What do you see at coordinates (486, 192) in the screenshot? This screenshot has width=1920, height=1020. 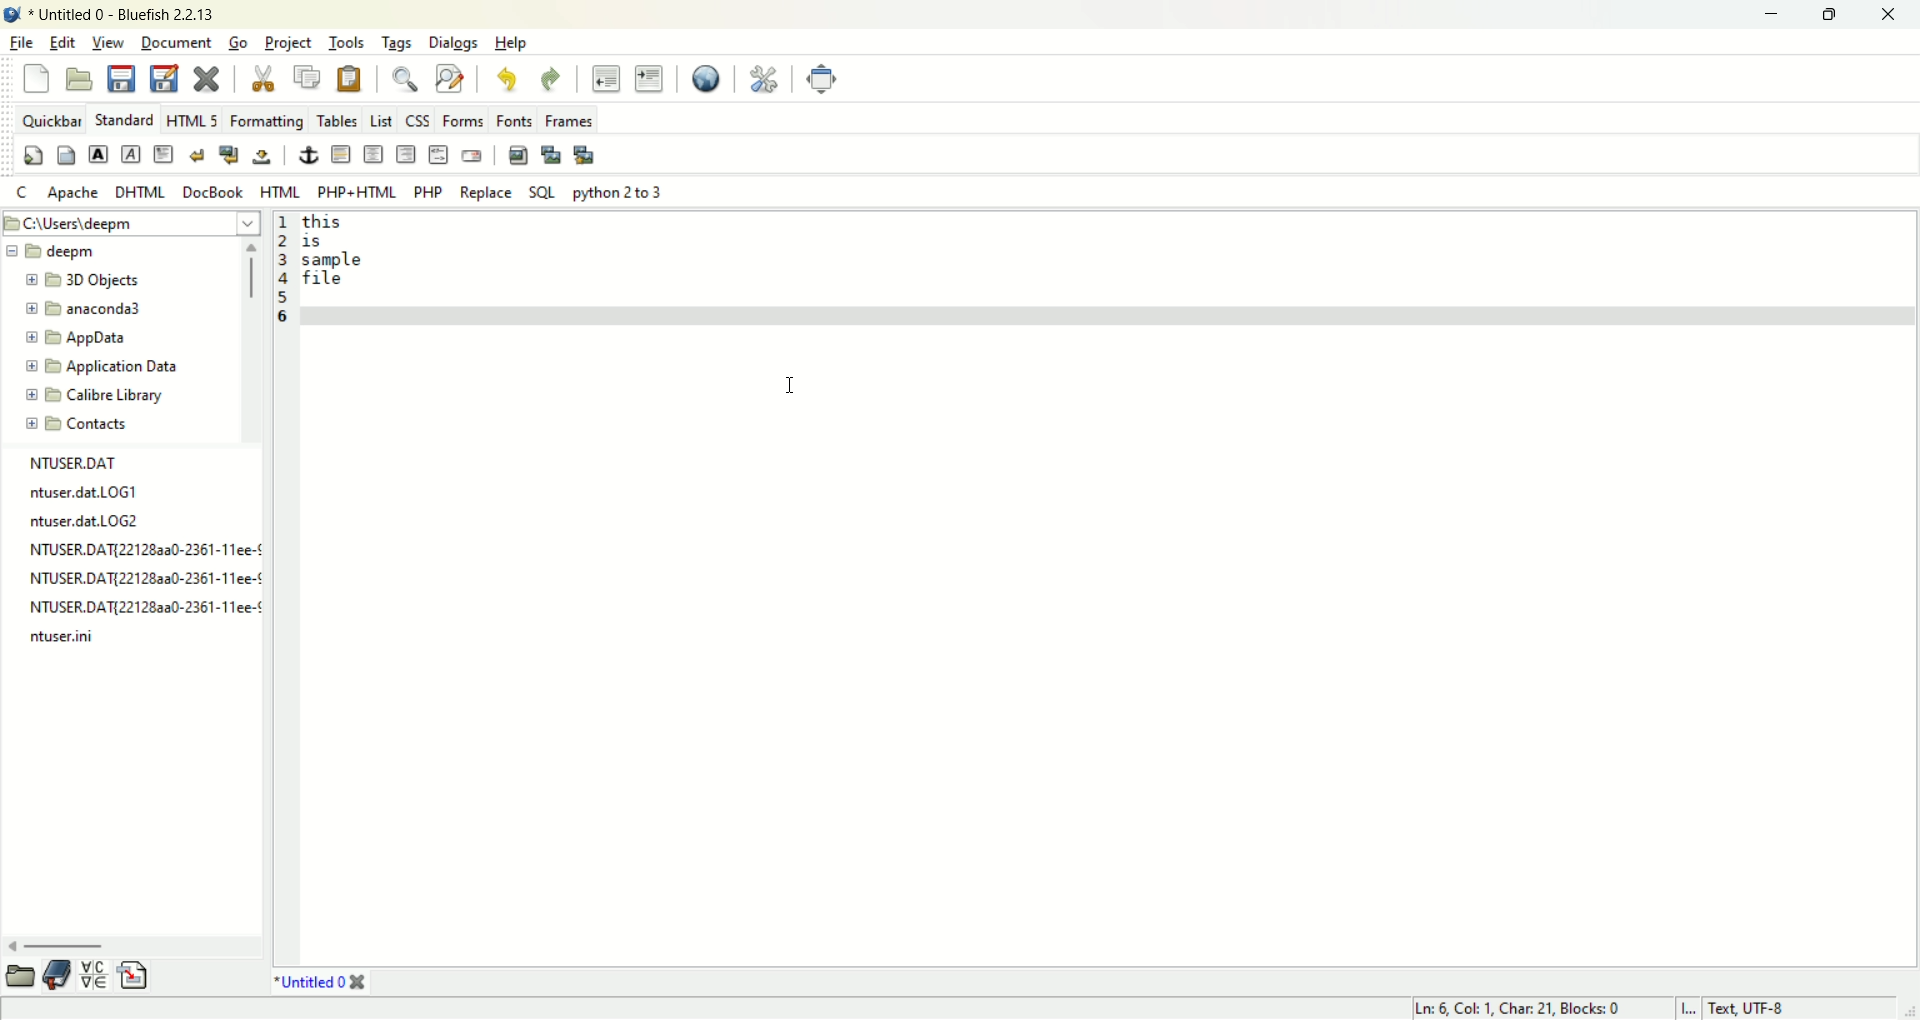 I see `REPLACE` at bounding box center [486, 192].